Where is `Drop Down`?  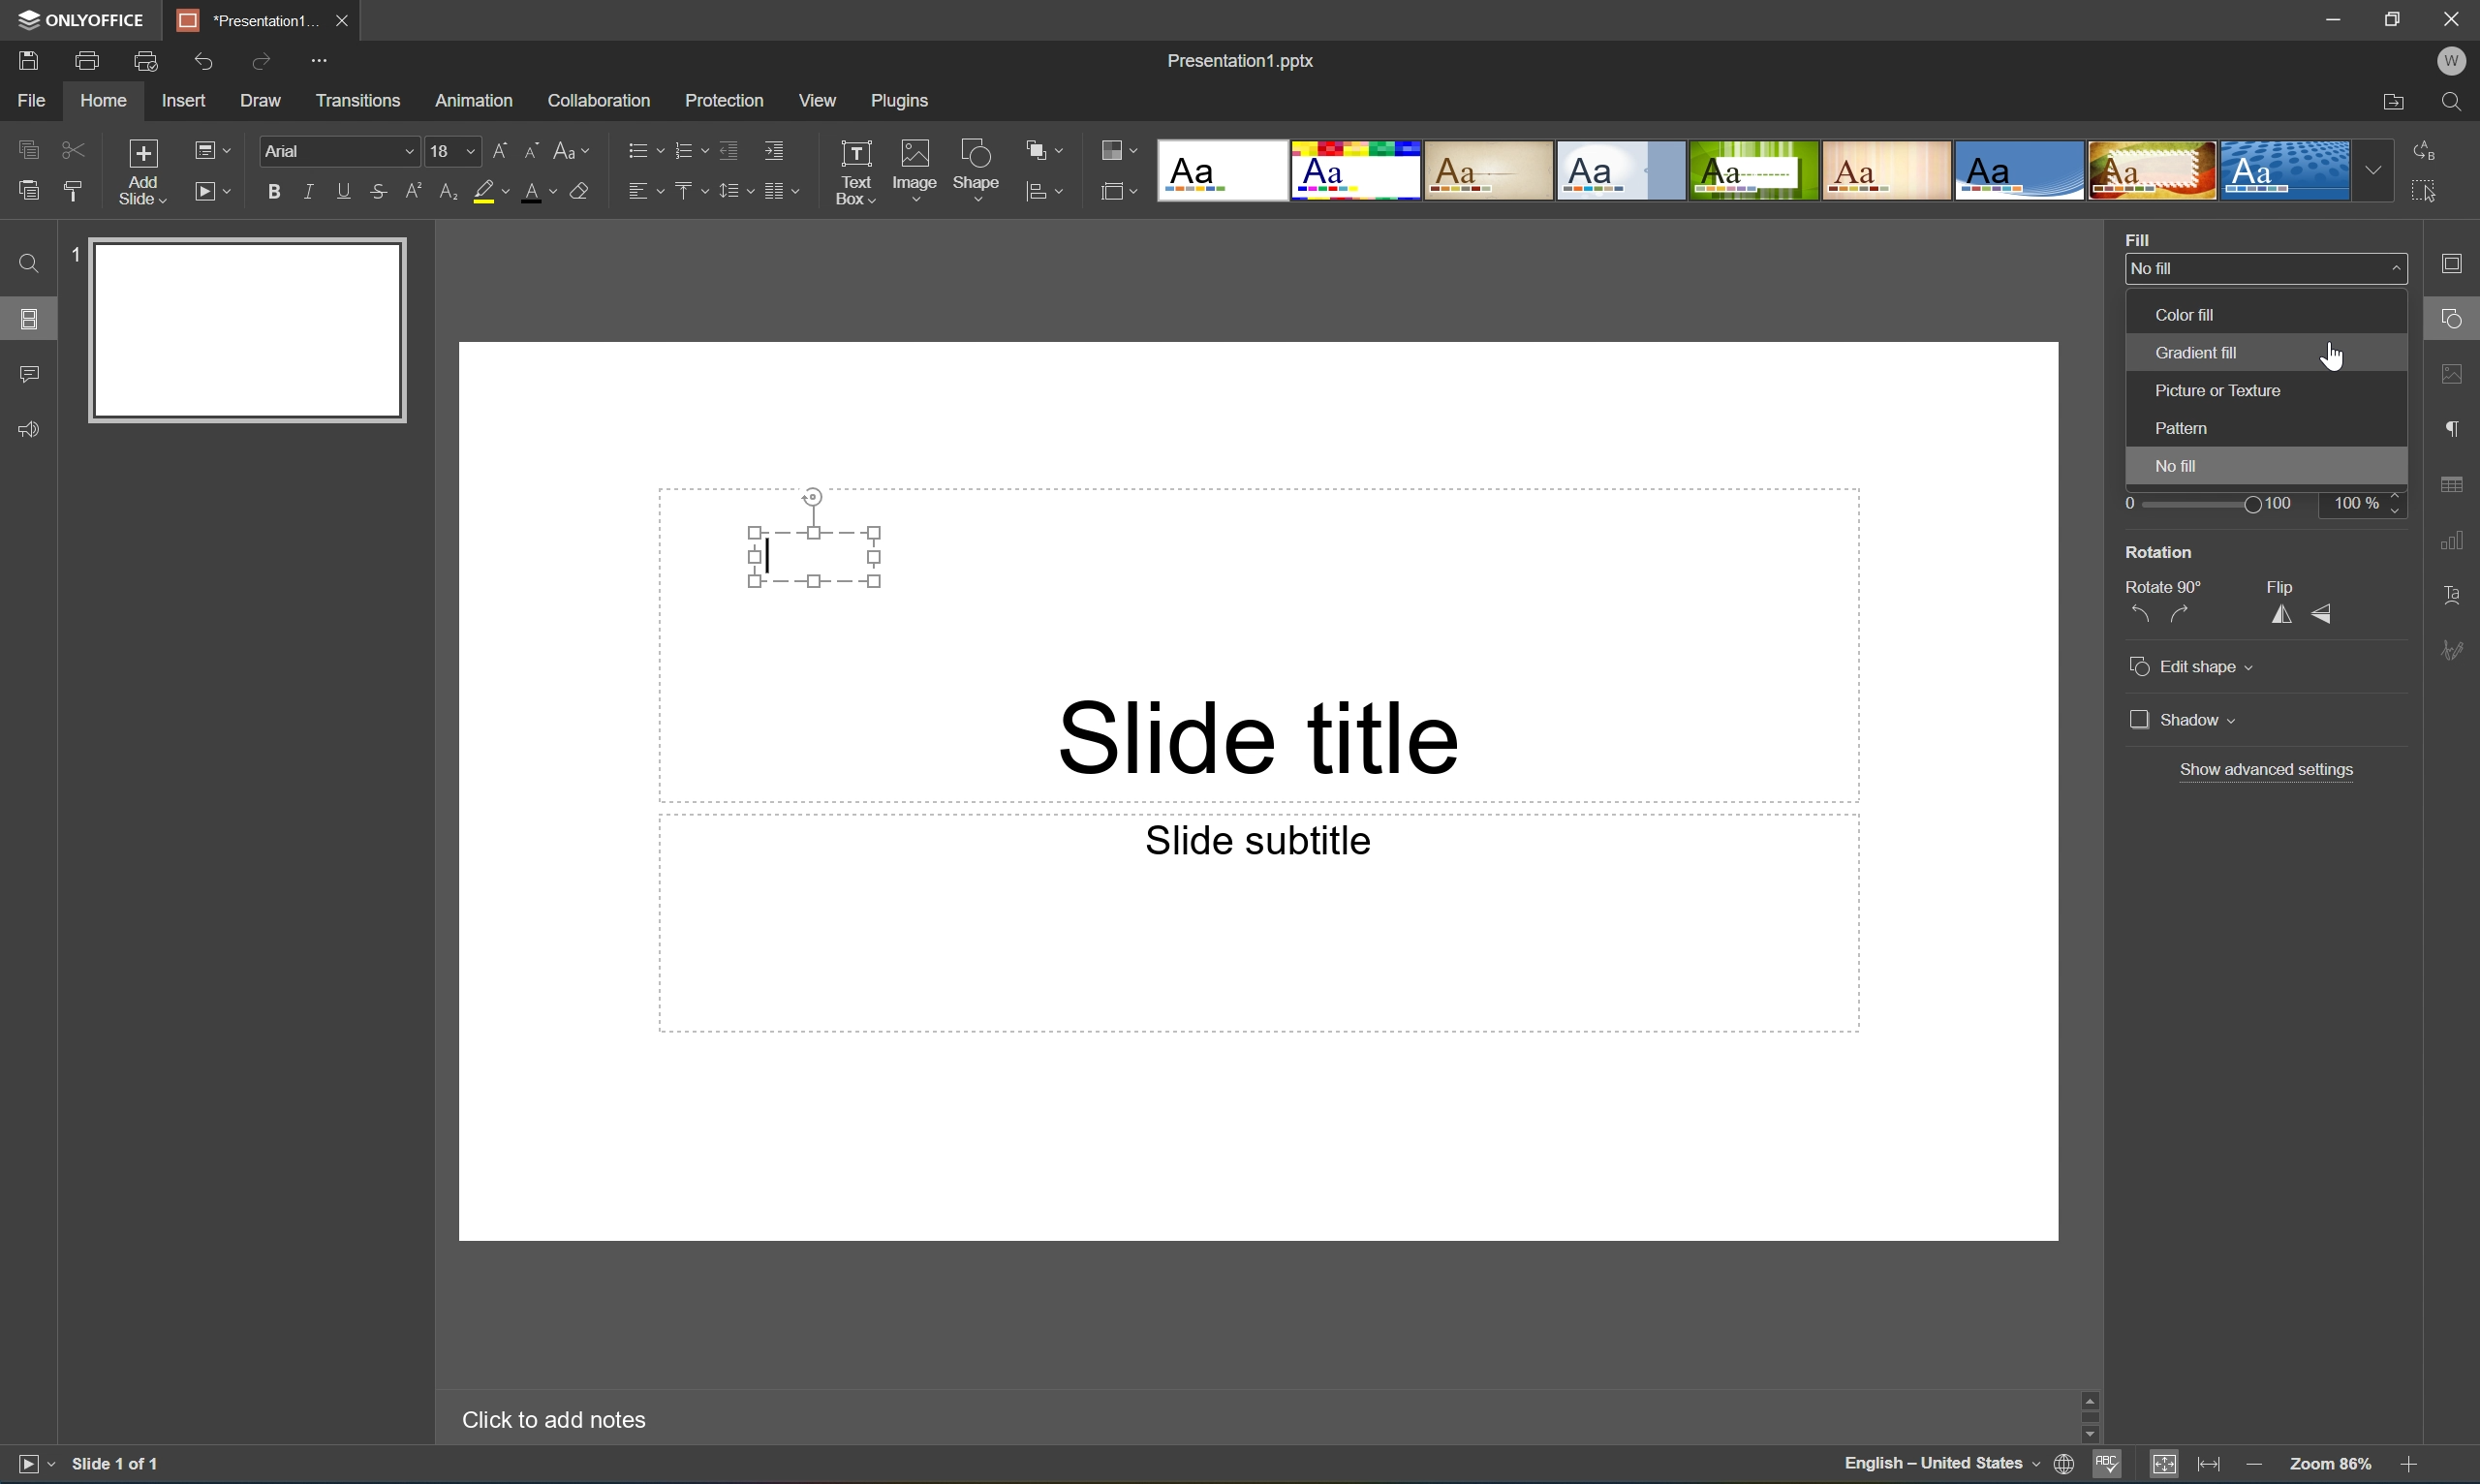
Drop Down is located at coordinates (2375, 170).